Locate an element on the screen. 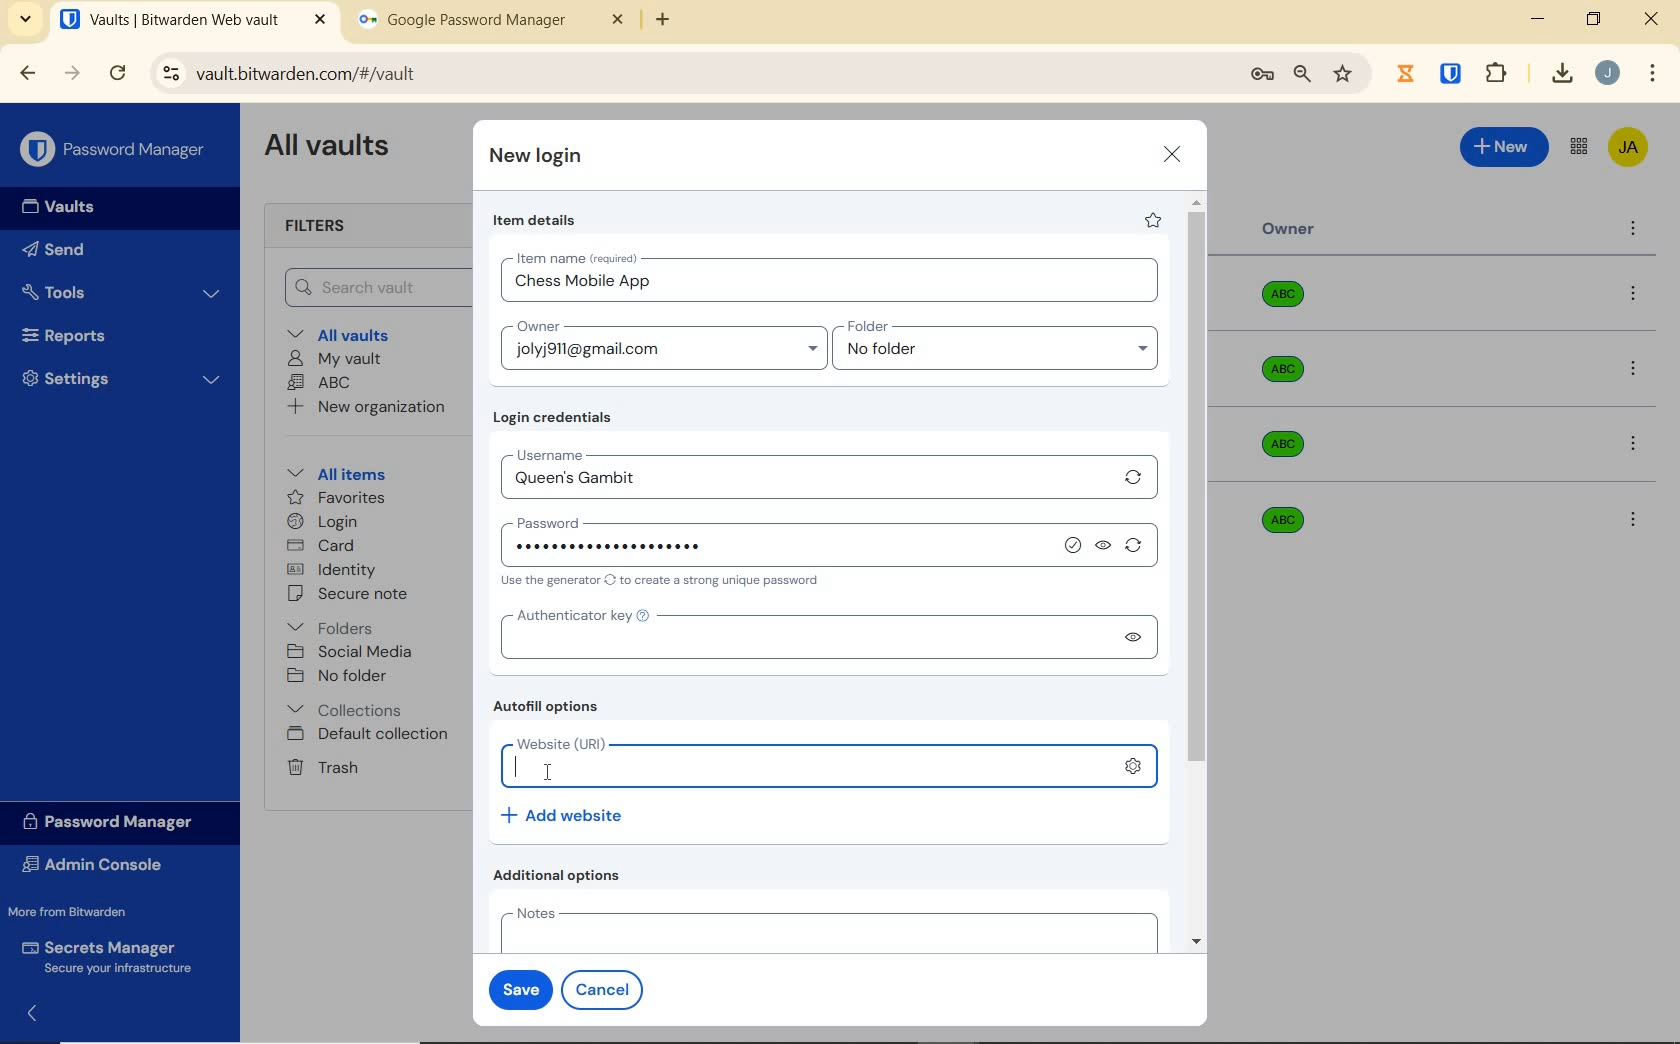  item details is located at coordinates (535, 221).